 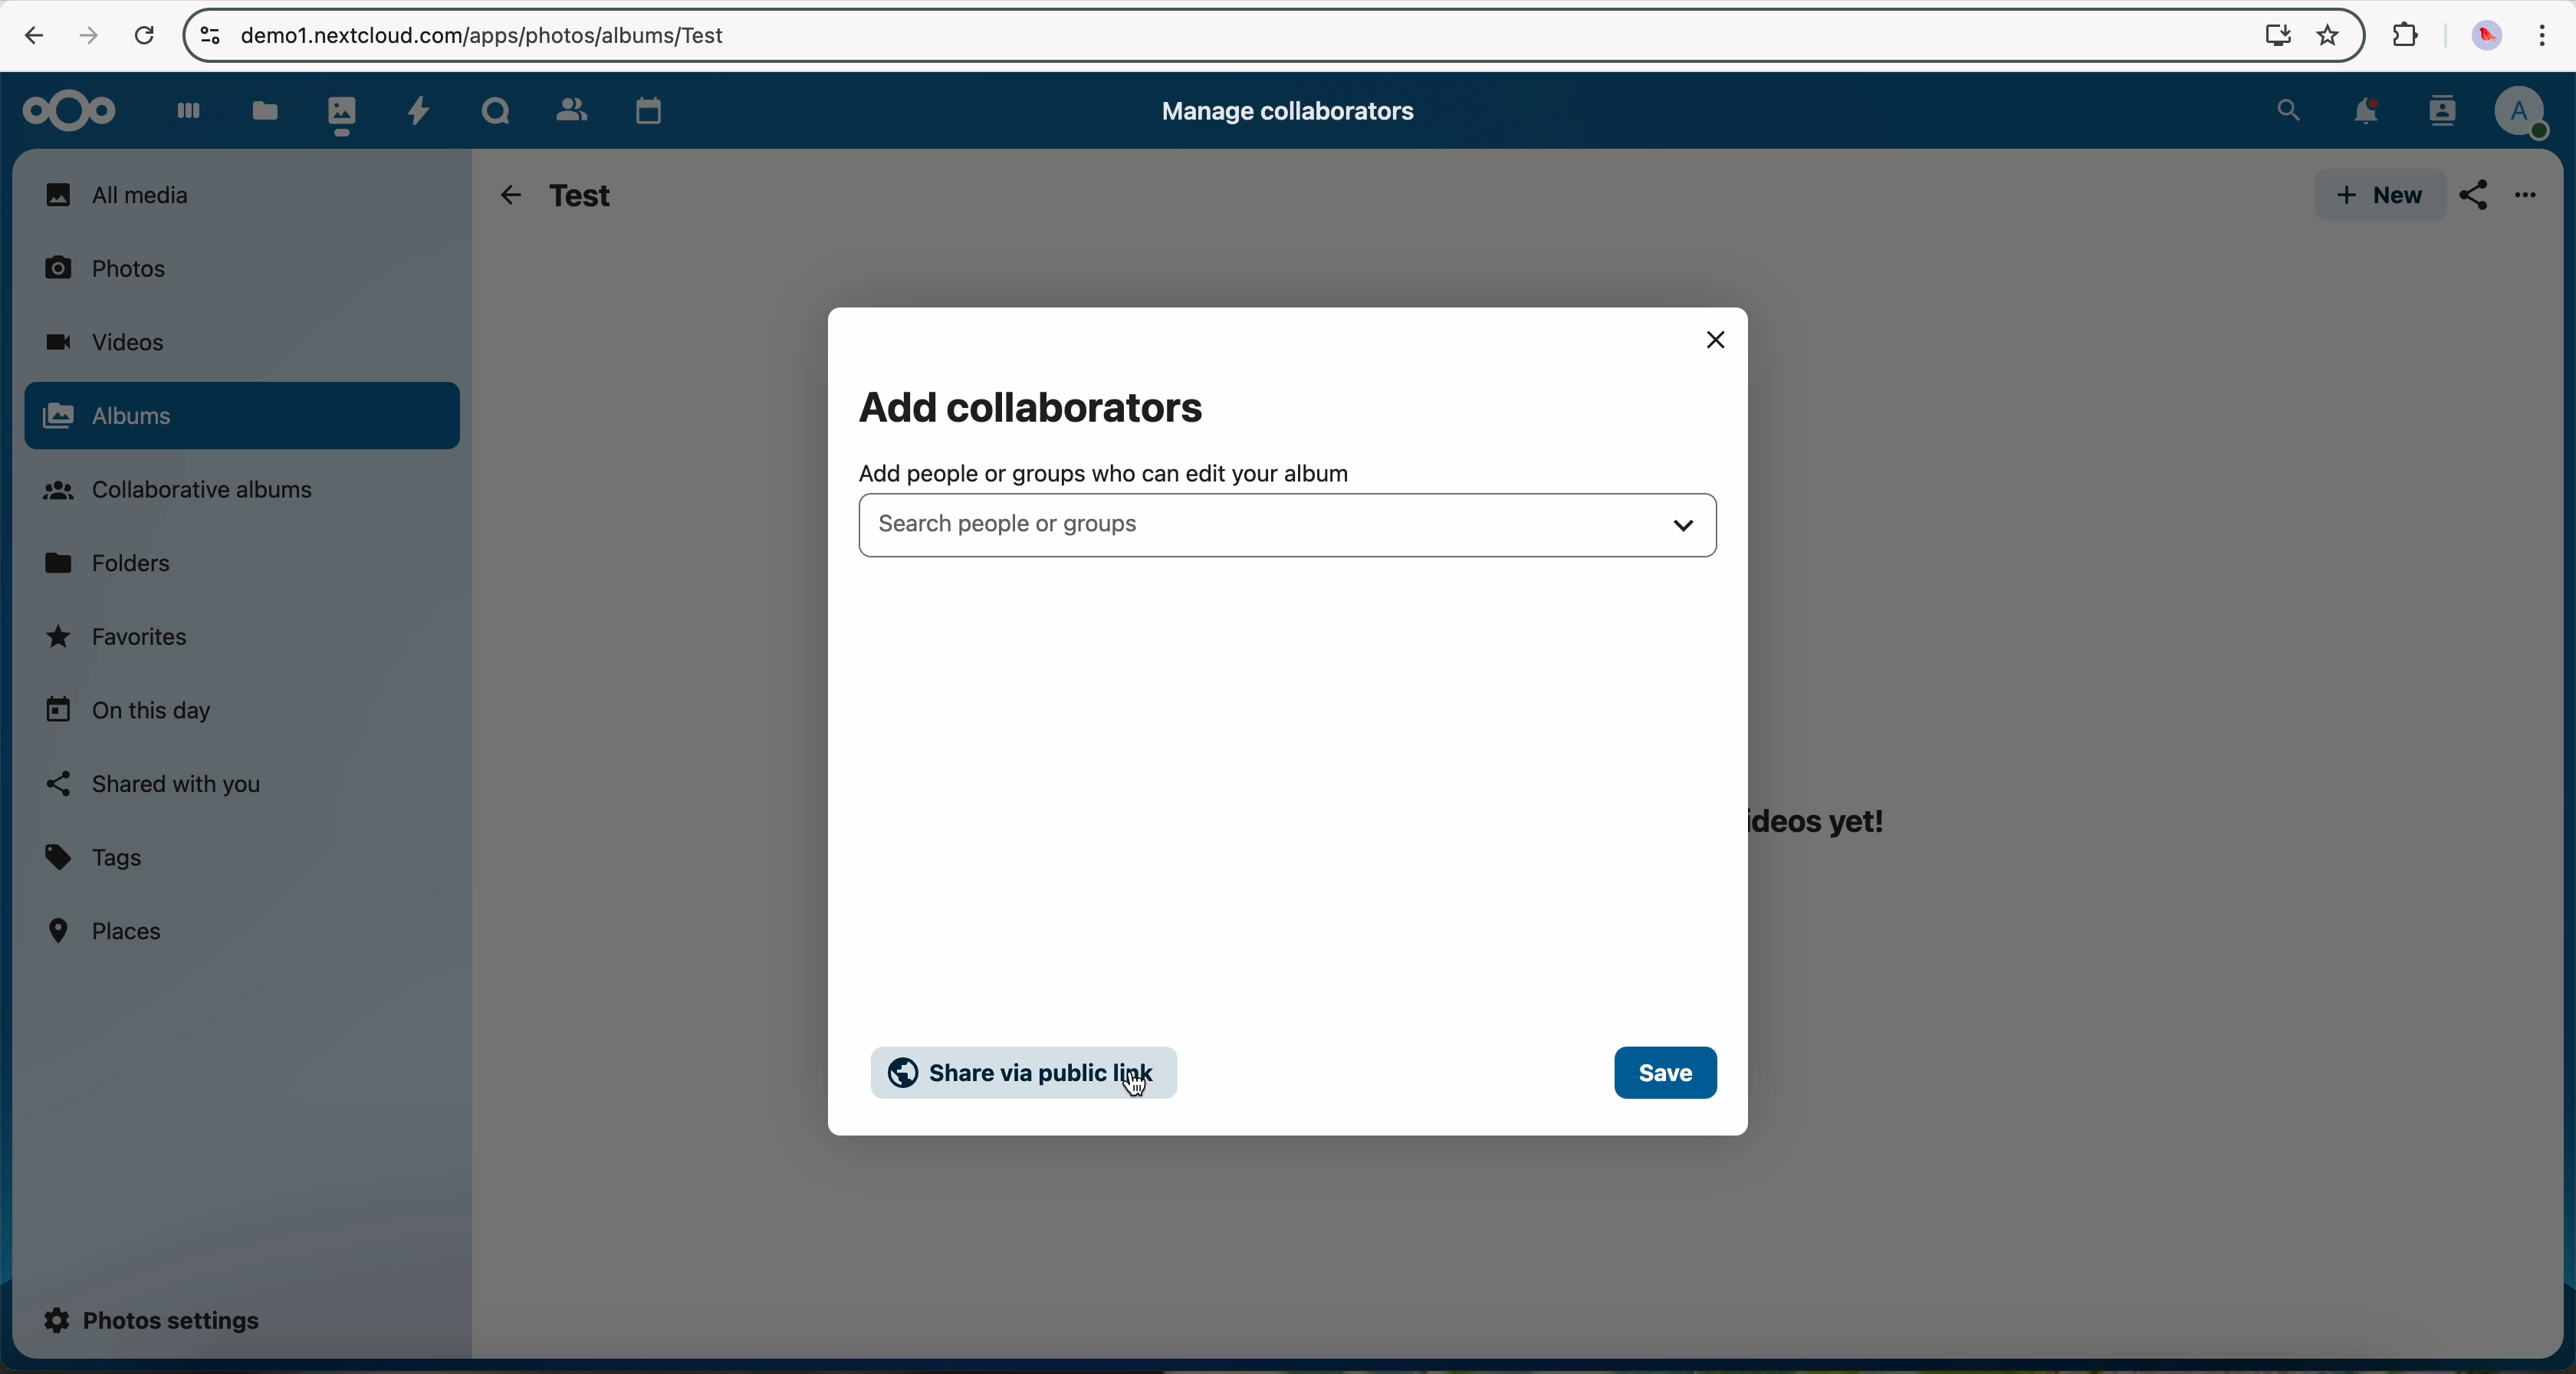 I want to click on notifications, so click(x=2360, y=113).